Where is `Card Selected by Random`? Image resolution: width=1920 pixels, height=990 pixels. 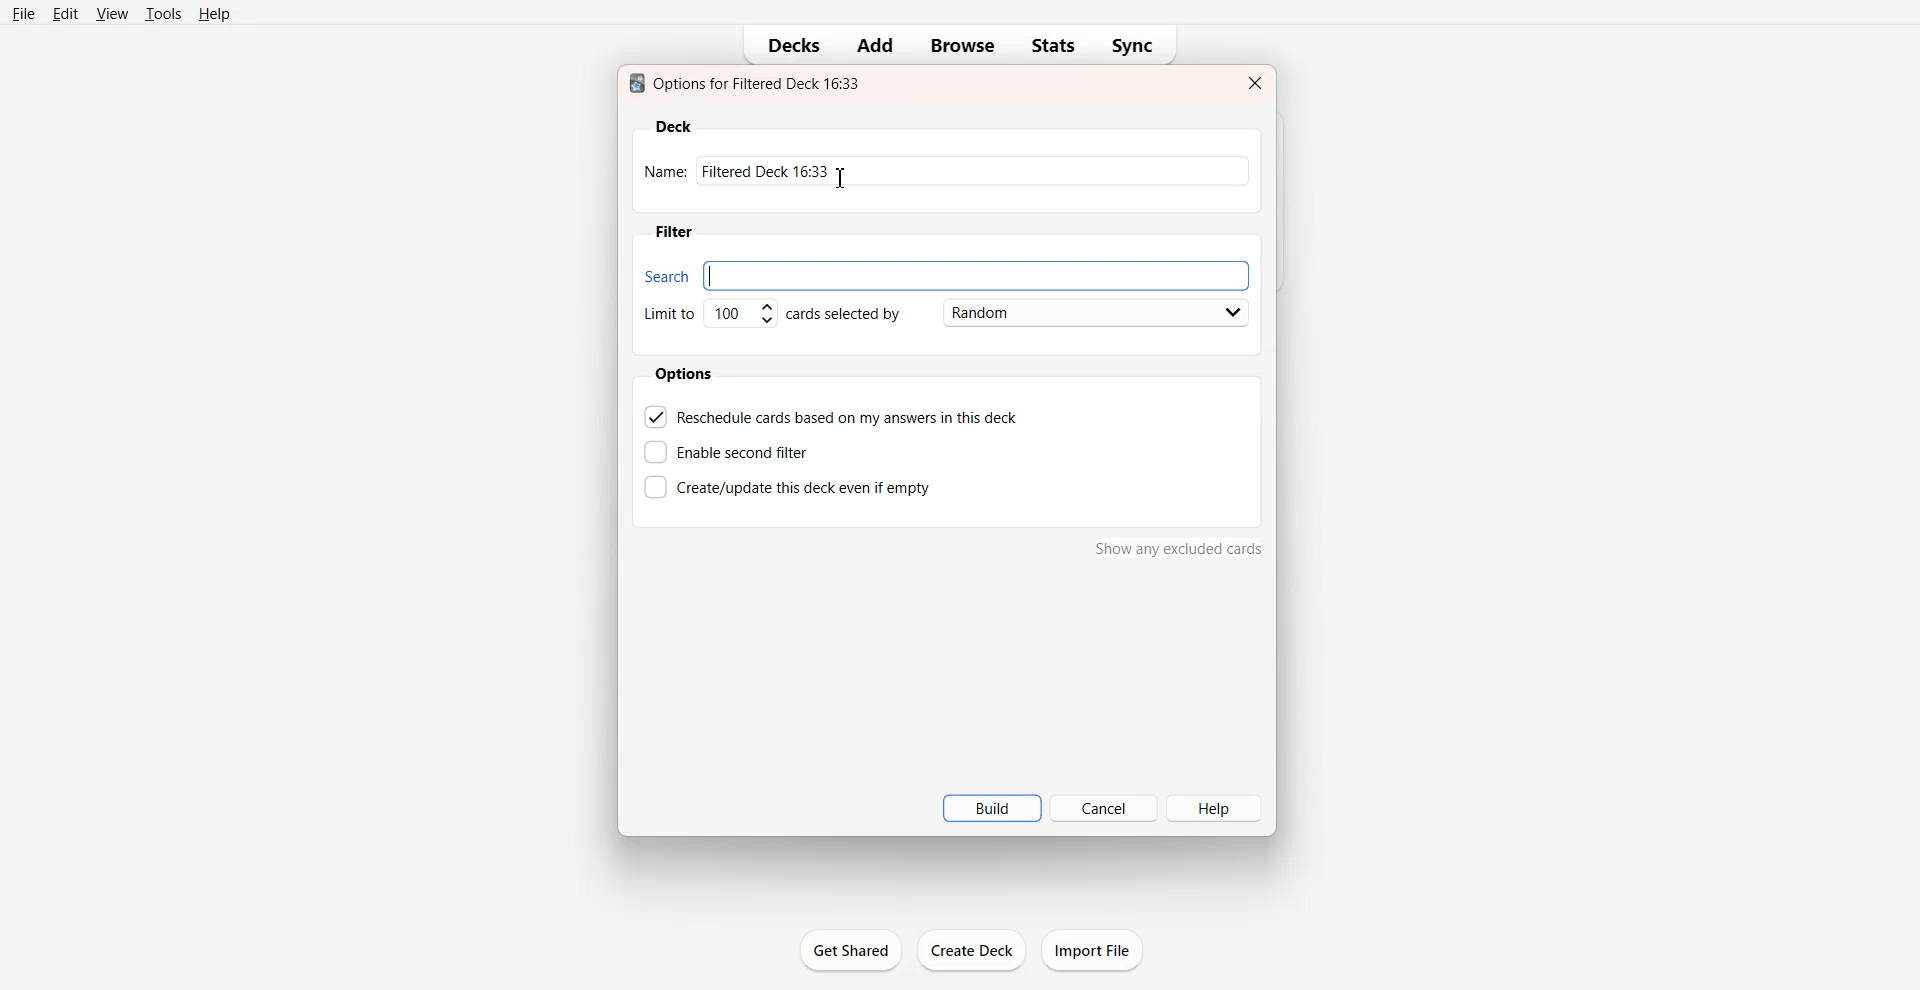
Card Selected by Random is located at coordinates (1023, 312).